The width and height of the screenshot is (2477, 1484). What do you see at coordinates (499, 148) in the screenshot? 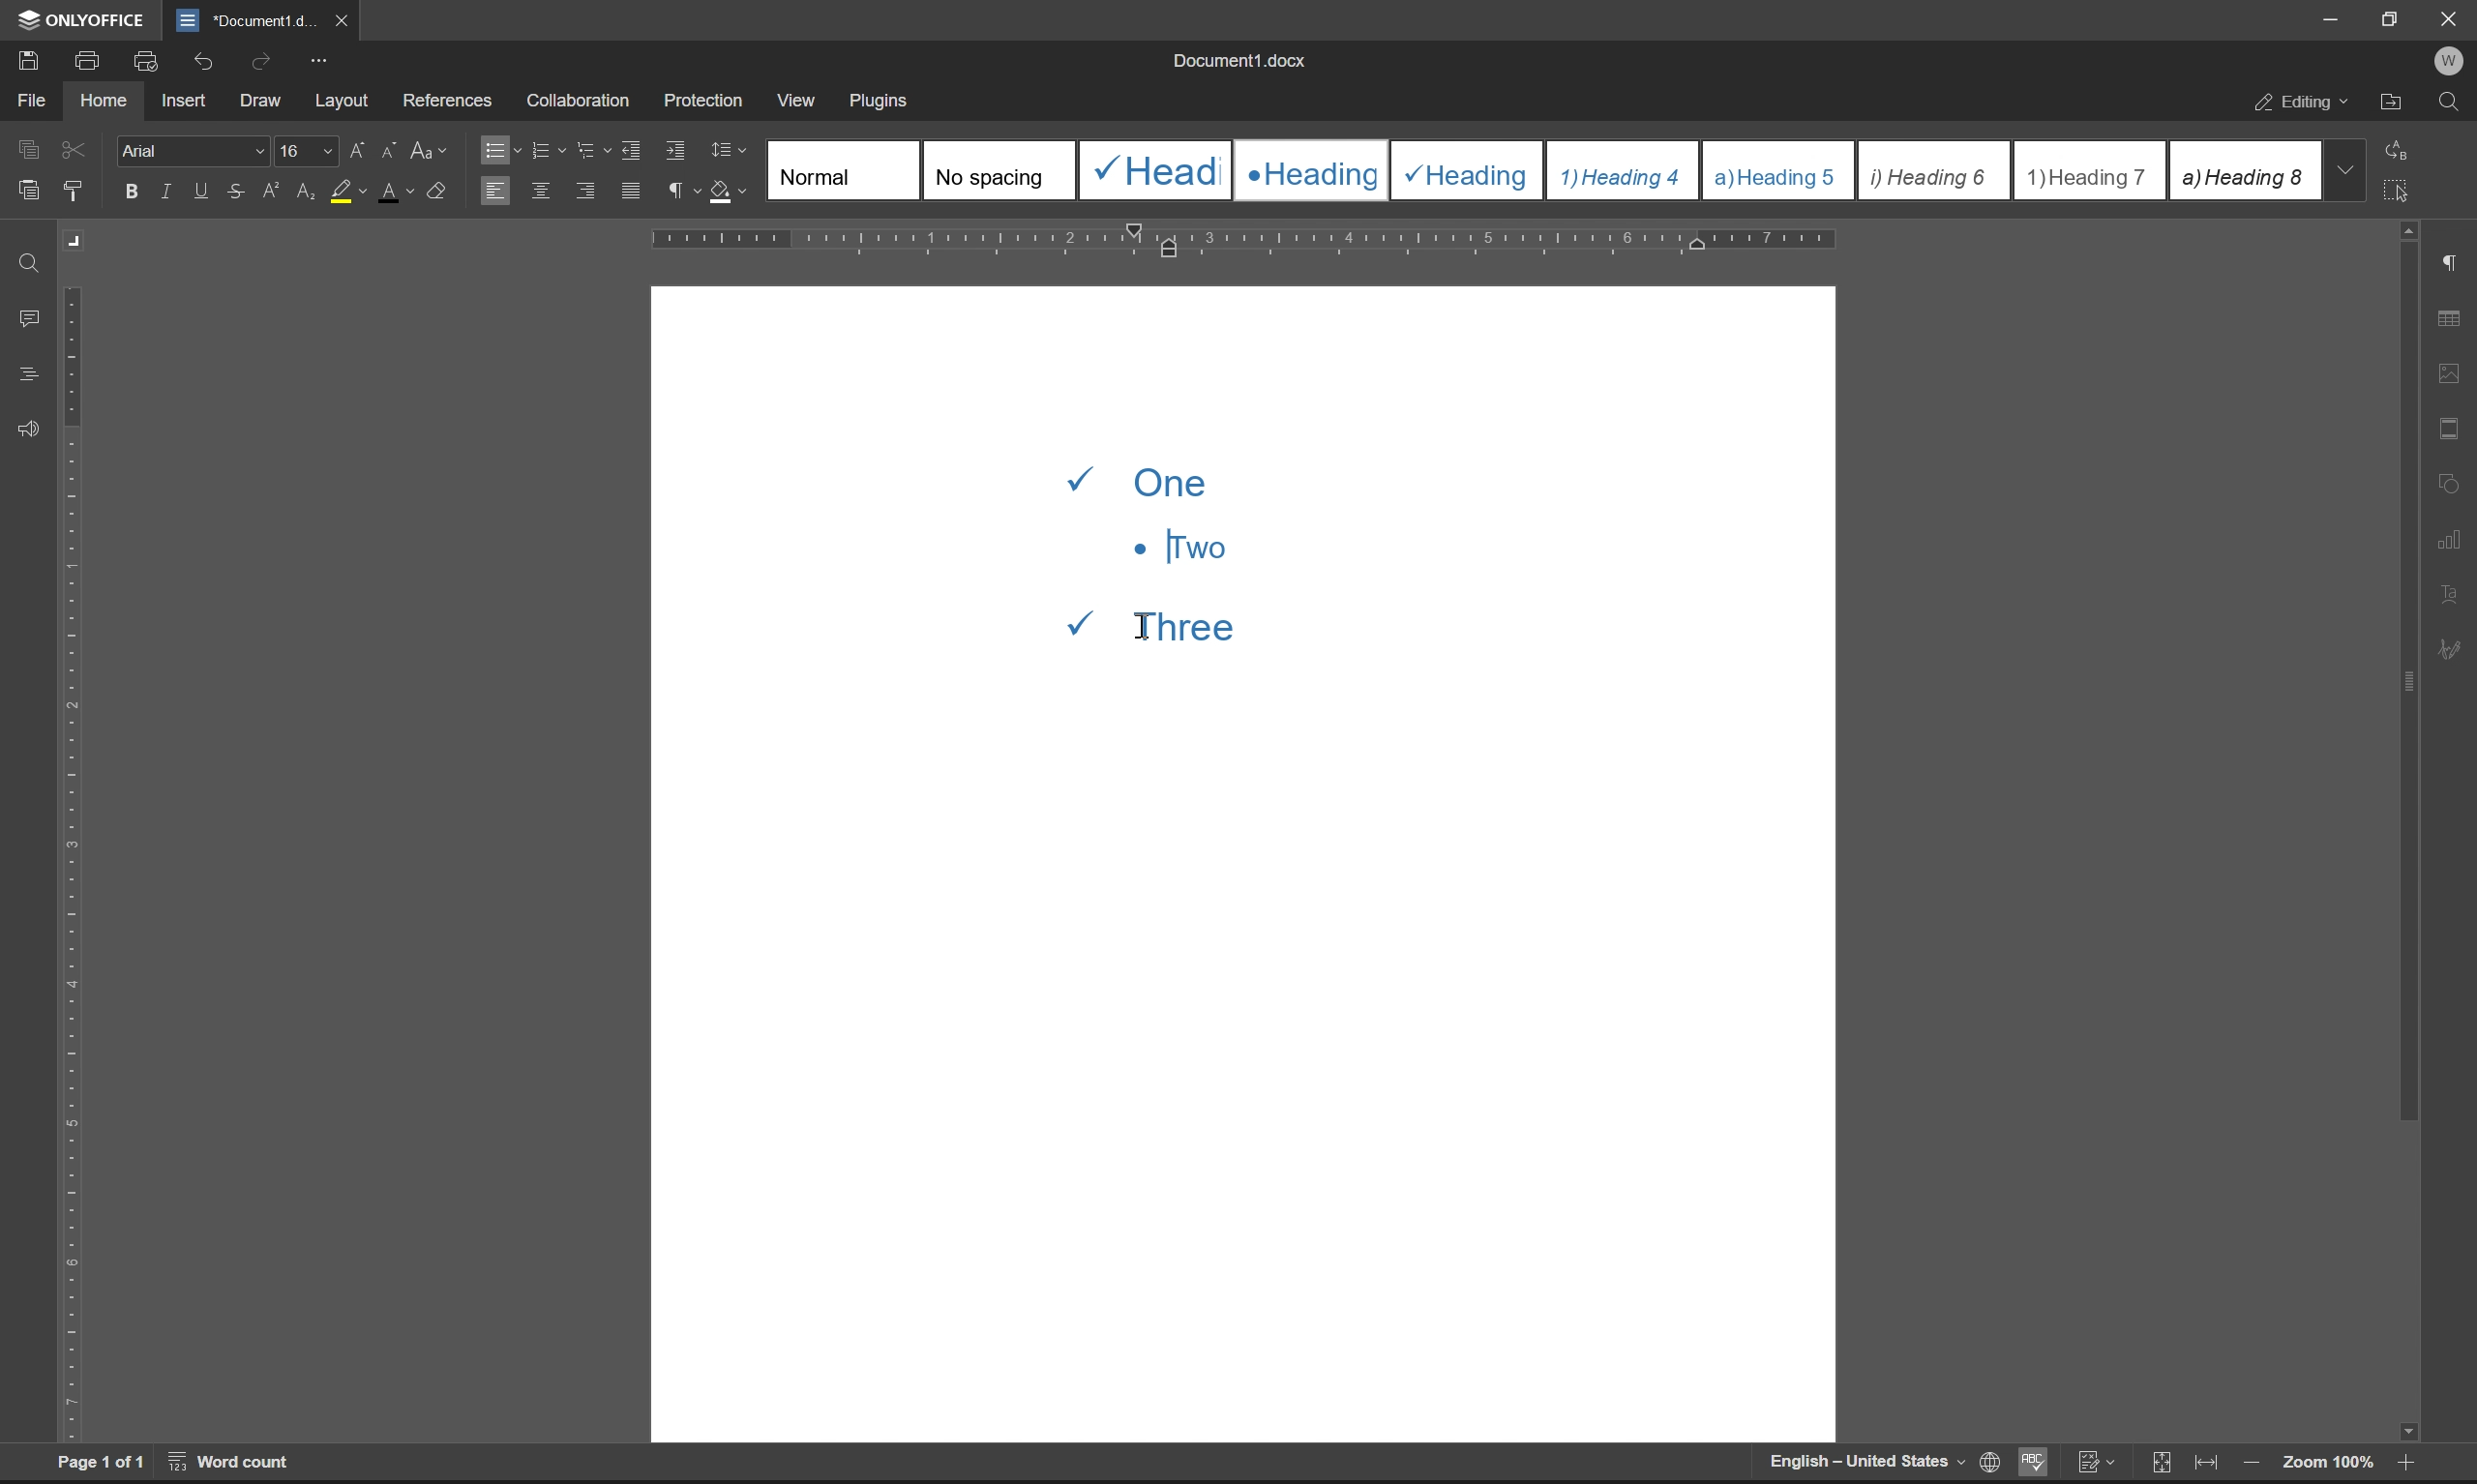
I see `bullets` at bounding box center [499, 148].